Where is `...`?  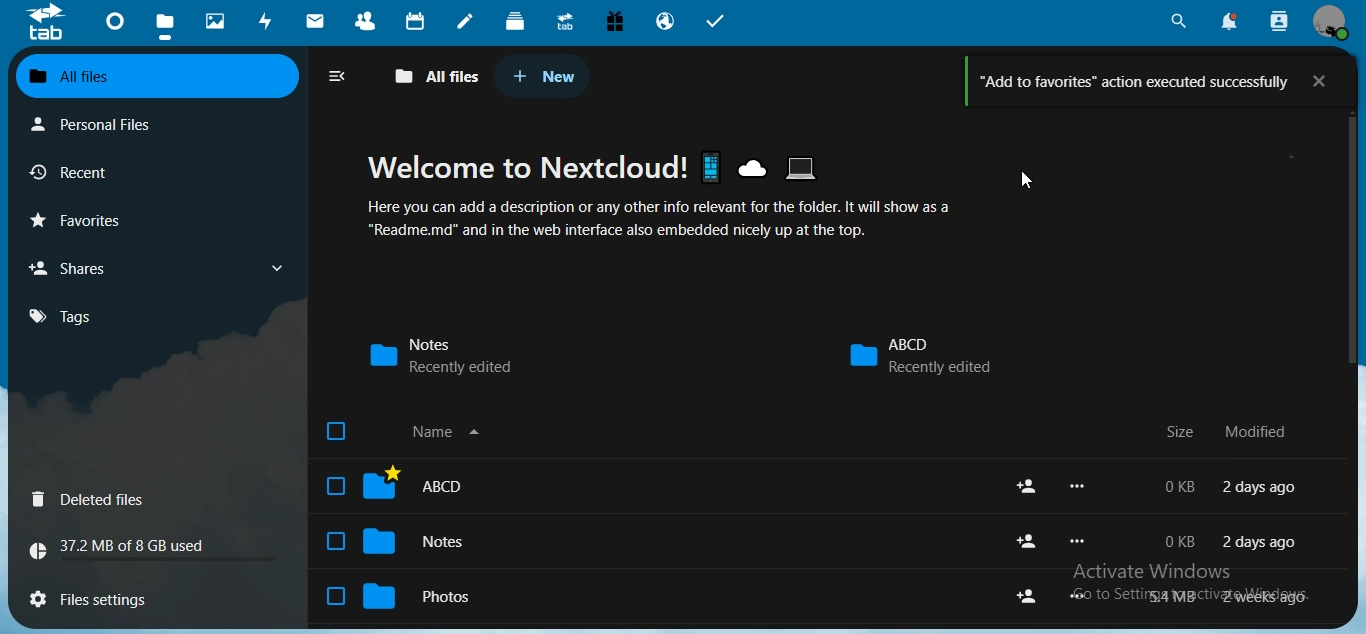 ... is located at coordinates (1074, 597).